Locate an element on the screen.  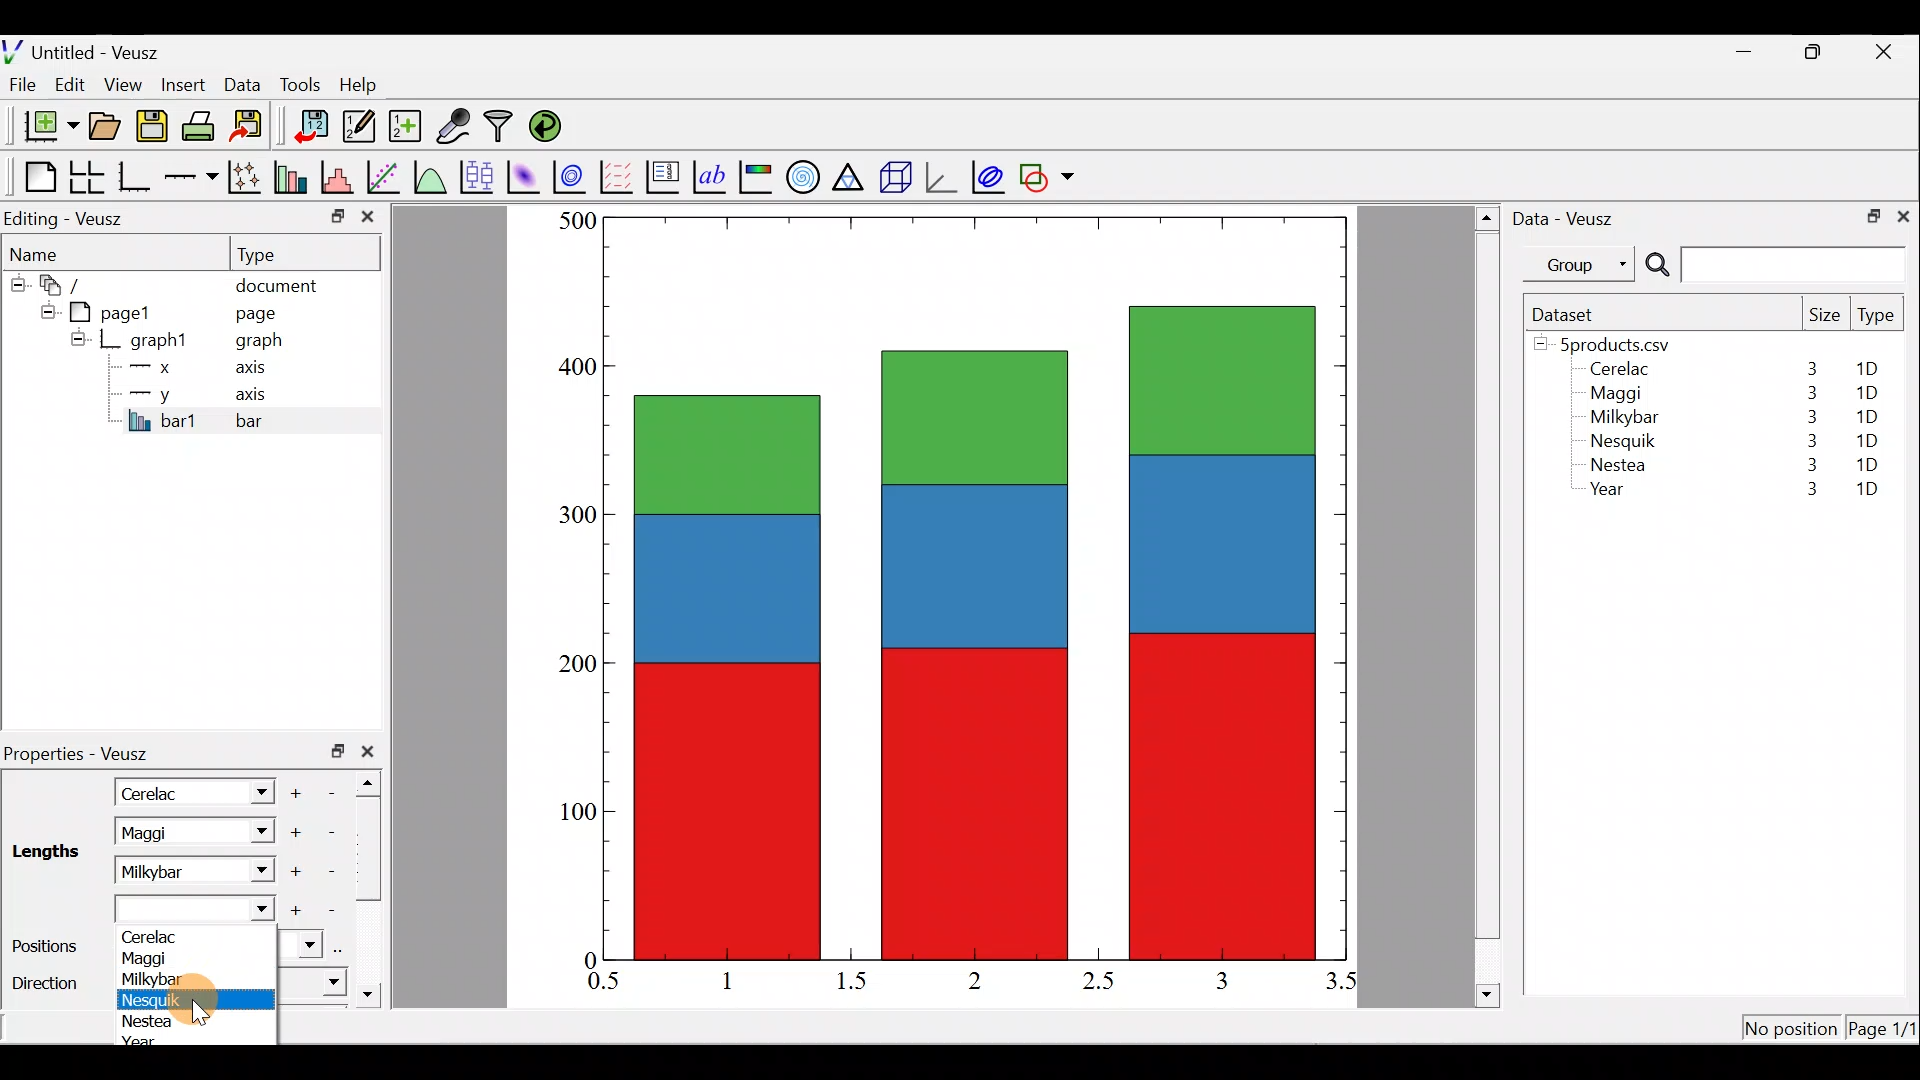
Ternary graph is located at coordinates (850, 174).